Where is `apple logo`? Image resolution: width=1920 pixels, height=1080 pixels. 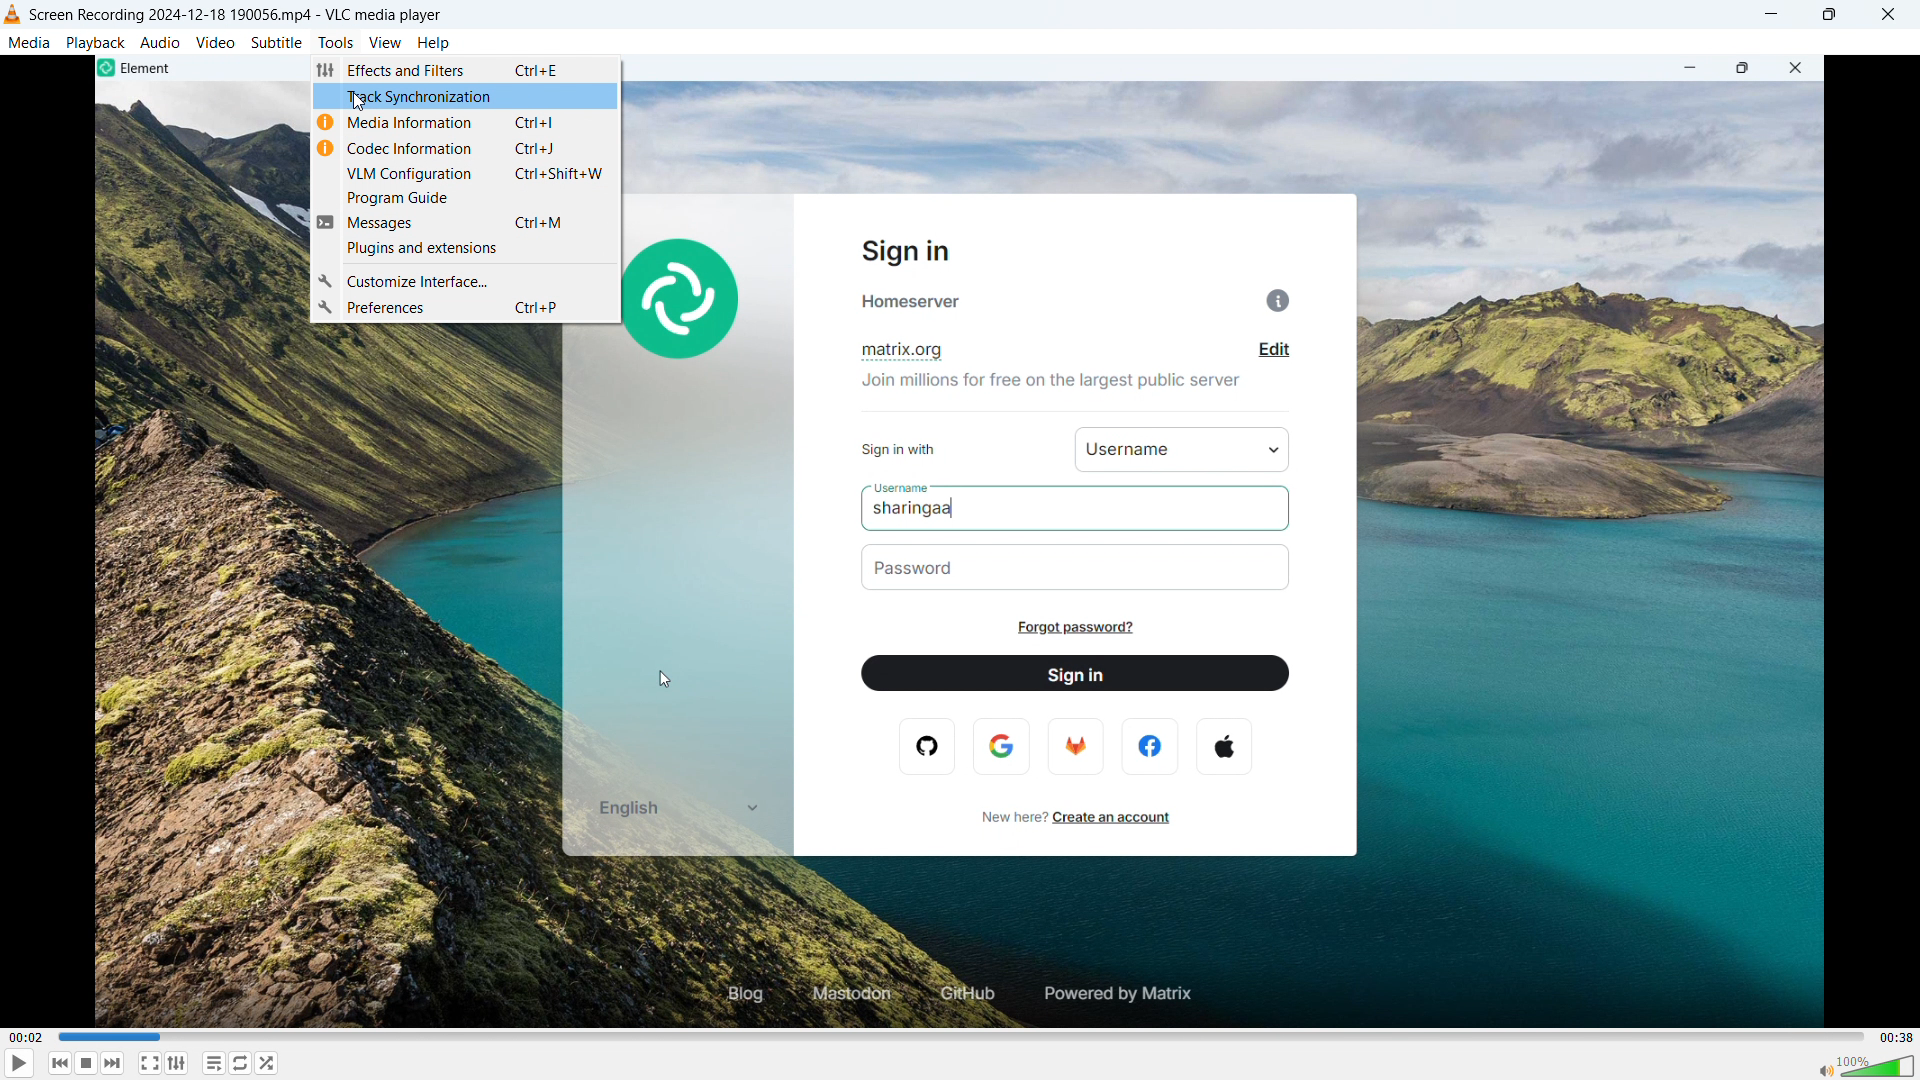
apple logo is located at coordinates (1223, 747).